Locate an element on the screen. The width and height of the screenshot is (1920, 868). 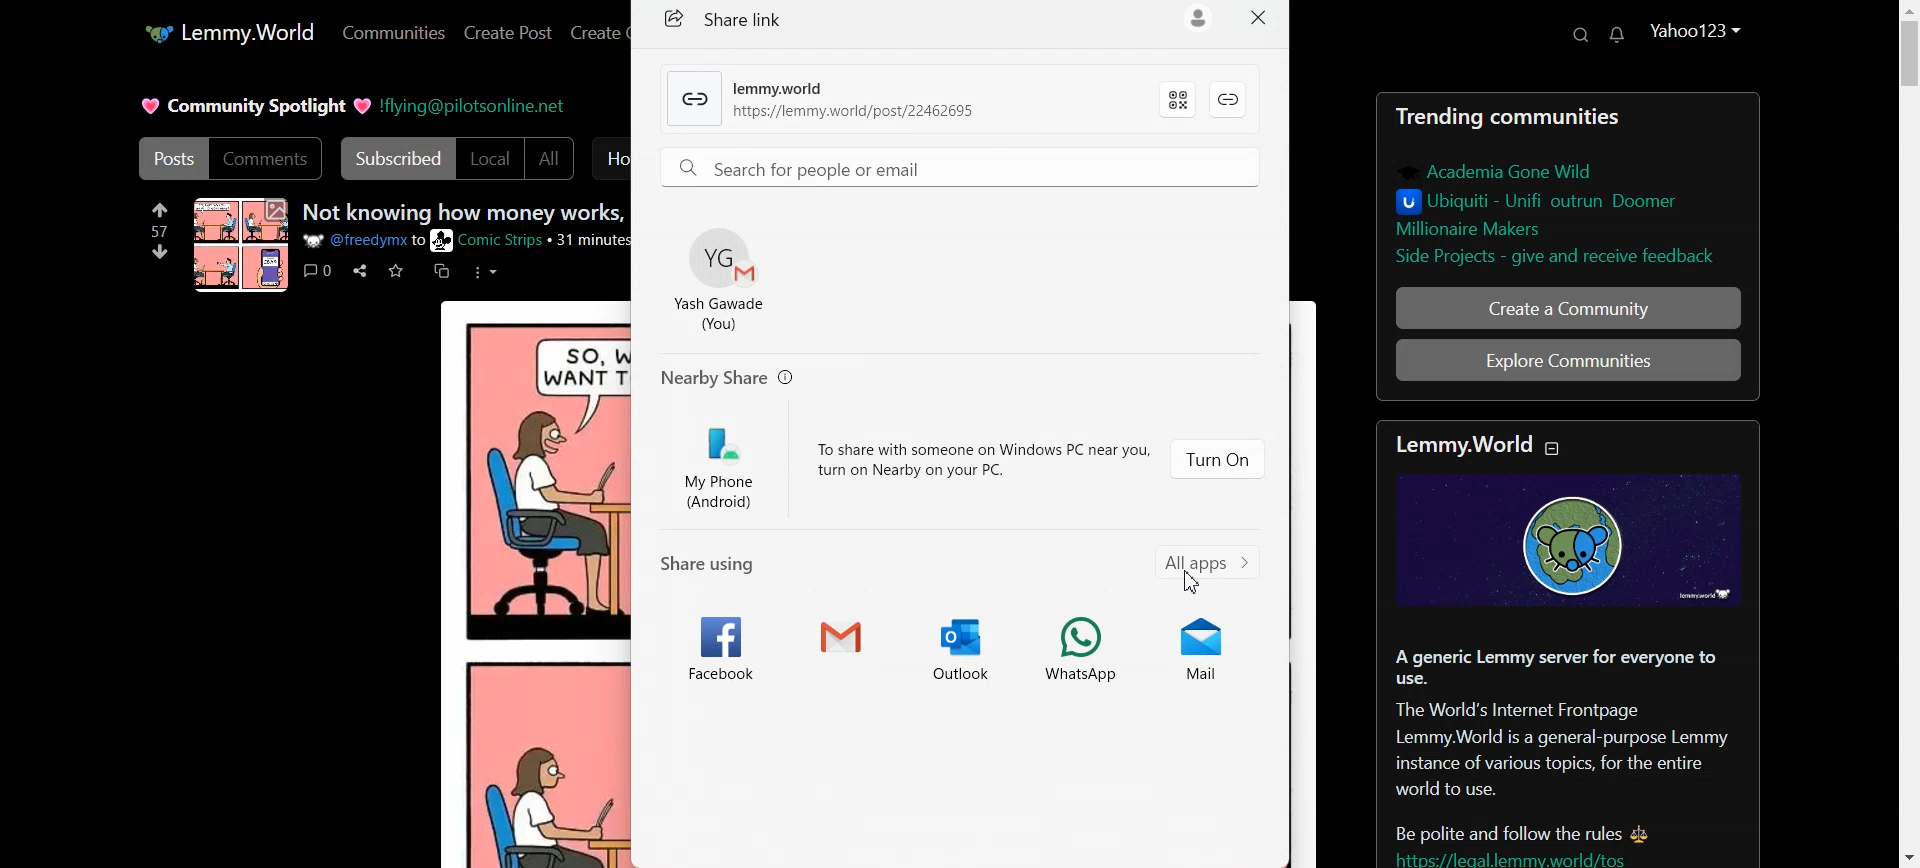
Profile is located at coordinates (1197, 19).